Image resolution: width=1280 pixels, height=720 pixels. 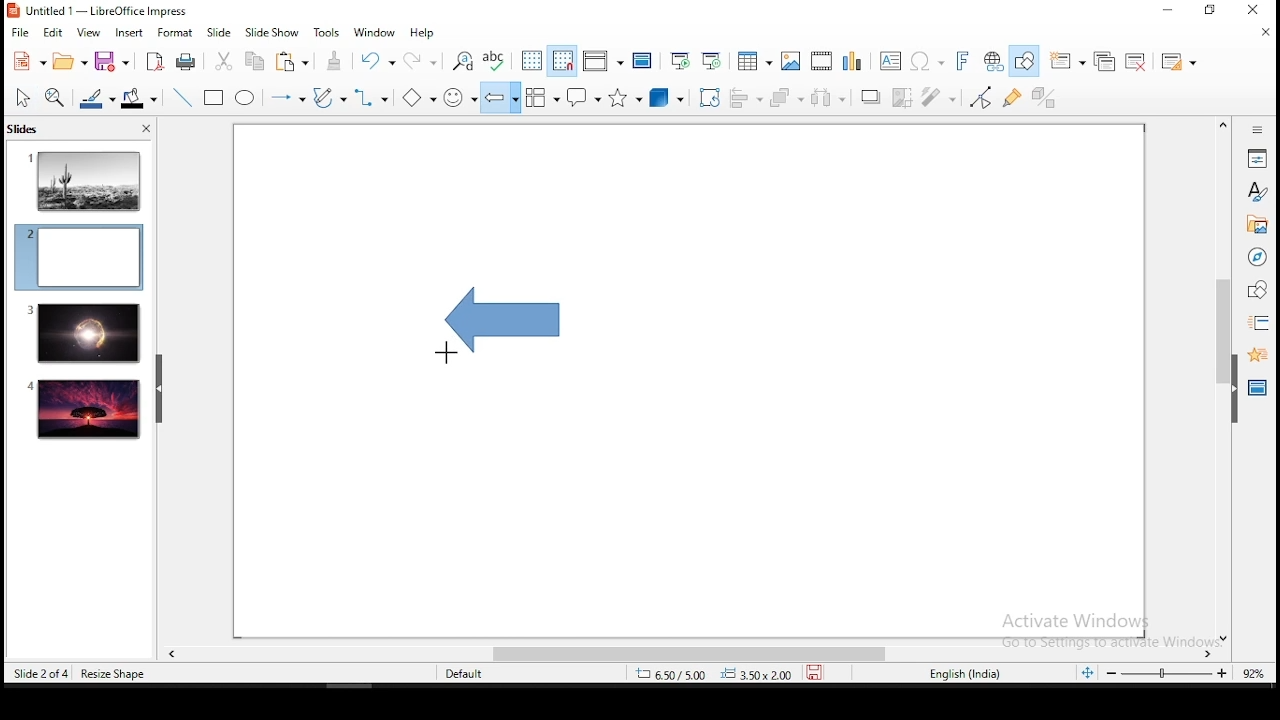 I want to click on master slide, so click(x=642, y=60).